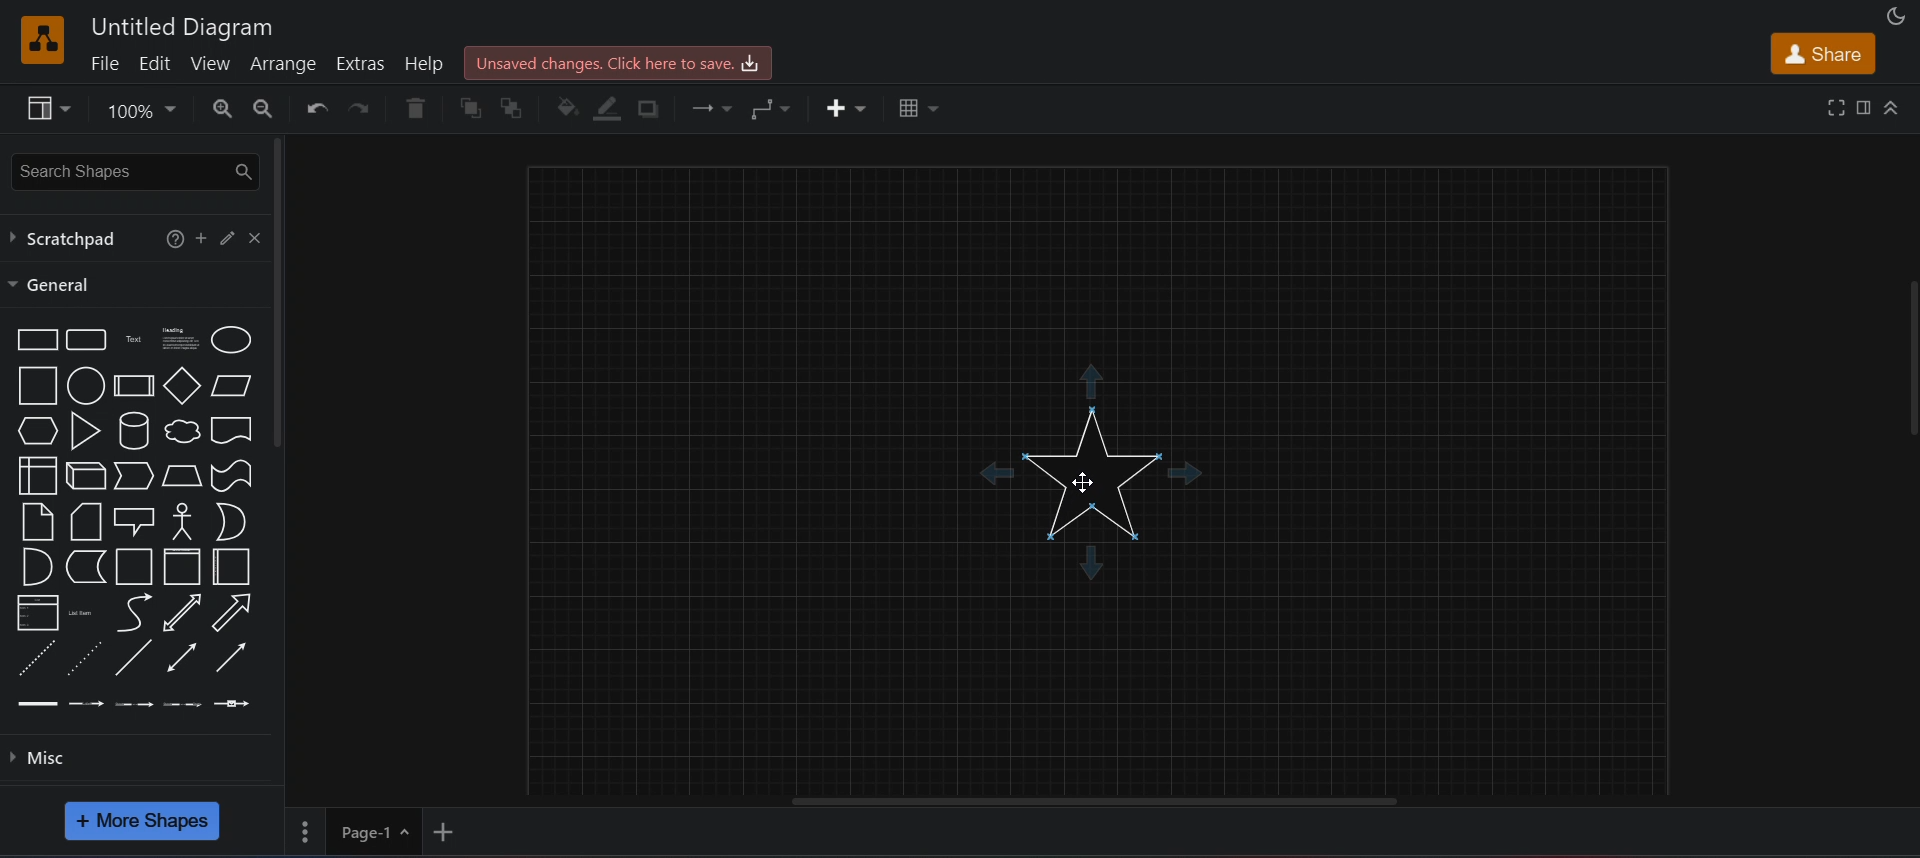 This screenshot has width=1920, height=858. What do you see at coordinates (35, 656) in the screenshot?
I see `dashed line` at bounding box center [35, 656].